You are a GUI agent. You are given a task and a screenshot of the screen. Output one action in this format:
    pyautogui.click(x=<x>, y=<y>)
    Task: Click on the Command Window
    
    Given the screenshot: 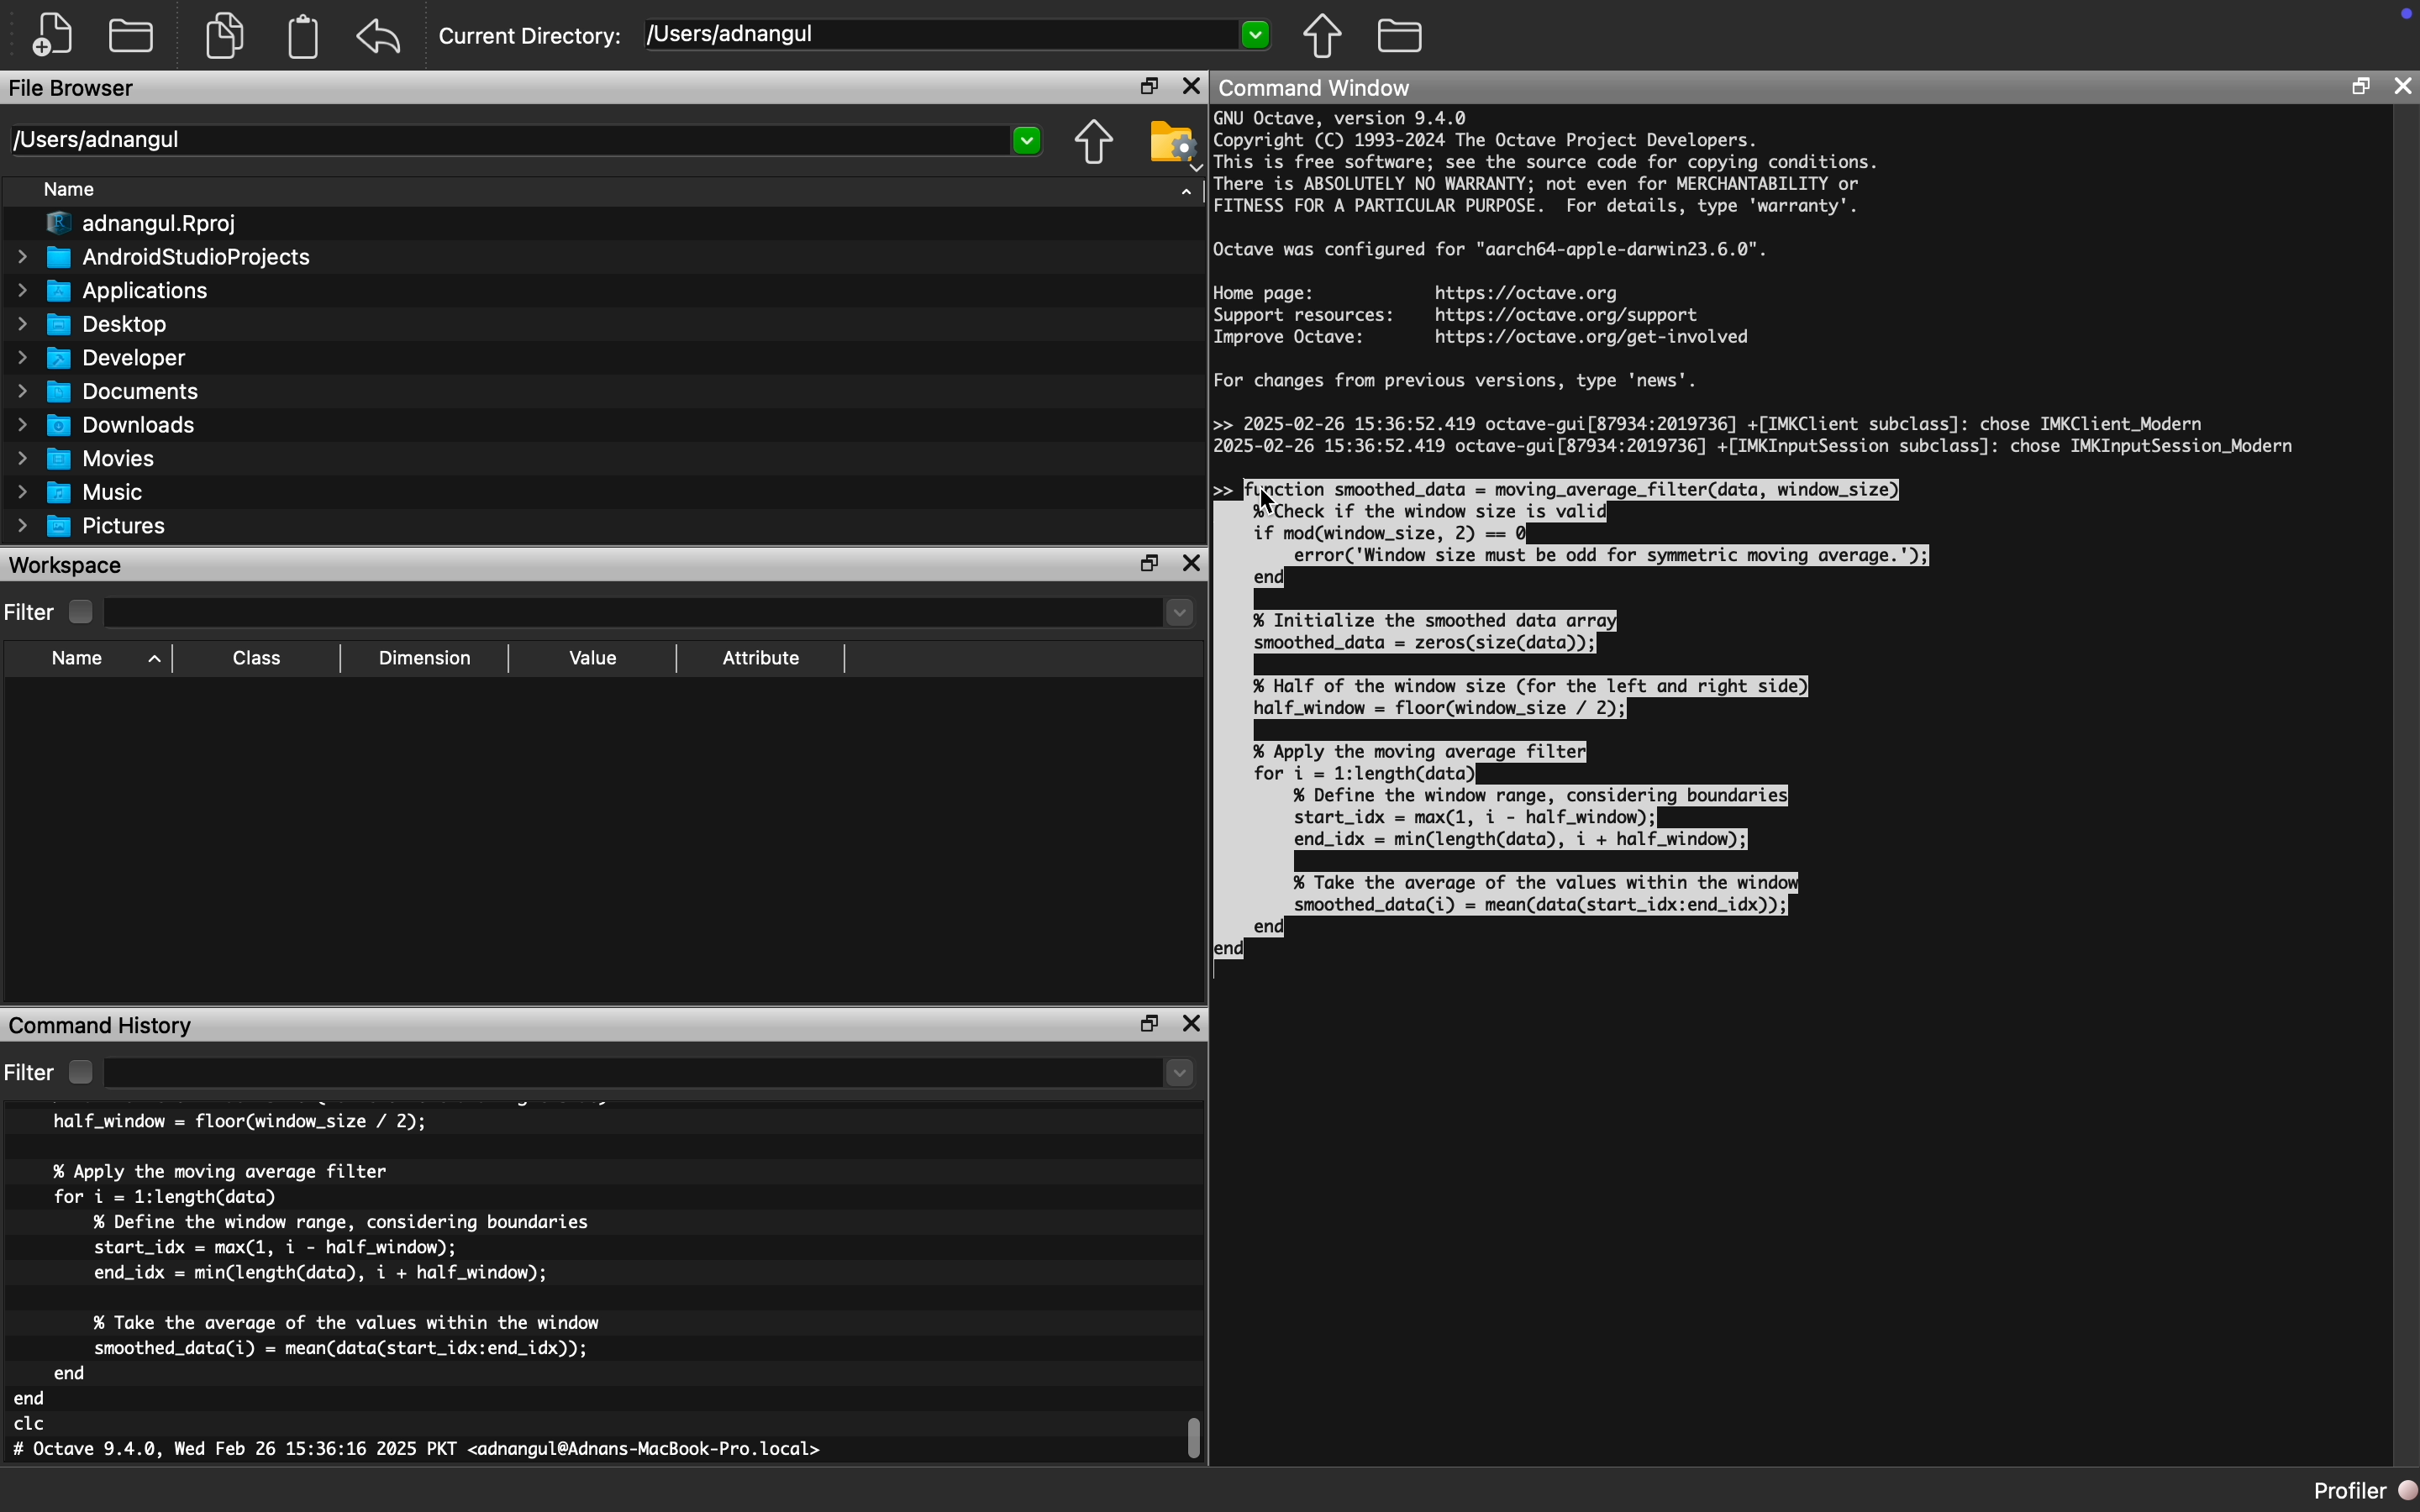 What is the action you would take?
    pyautogui.click(x=1319, y=89)
    